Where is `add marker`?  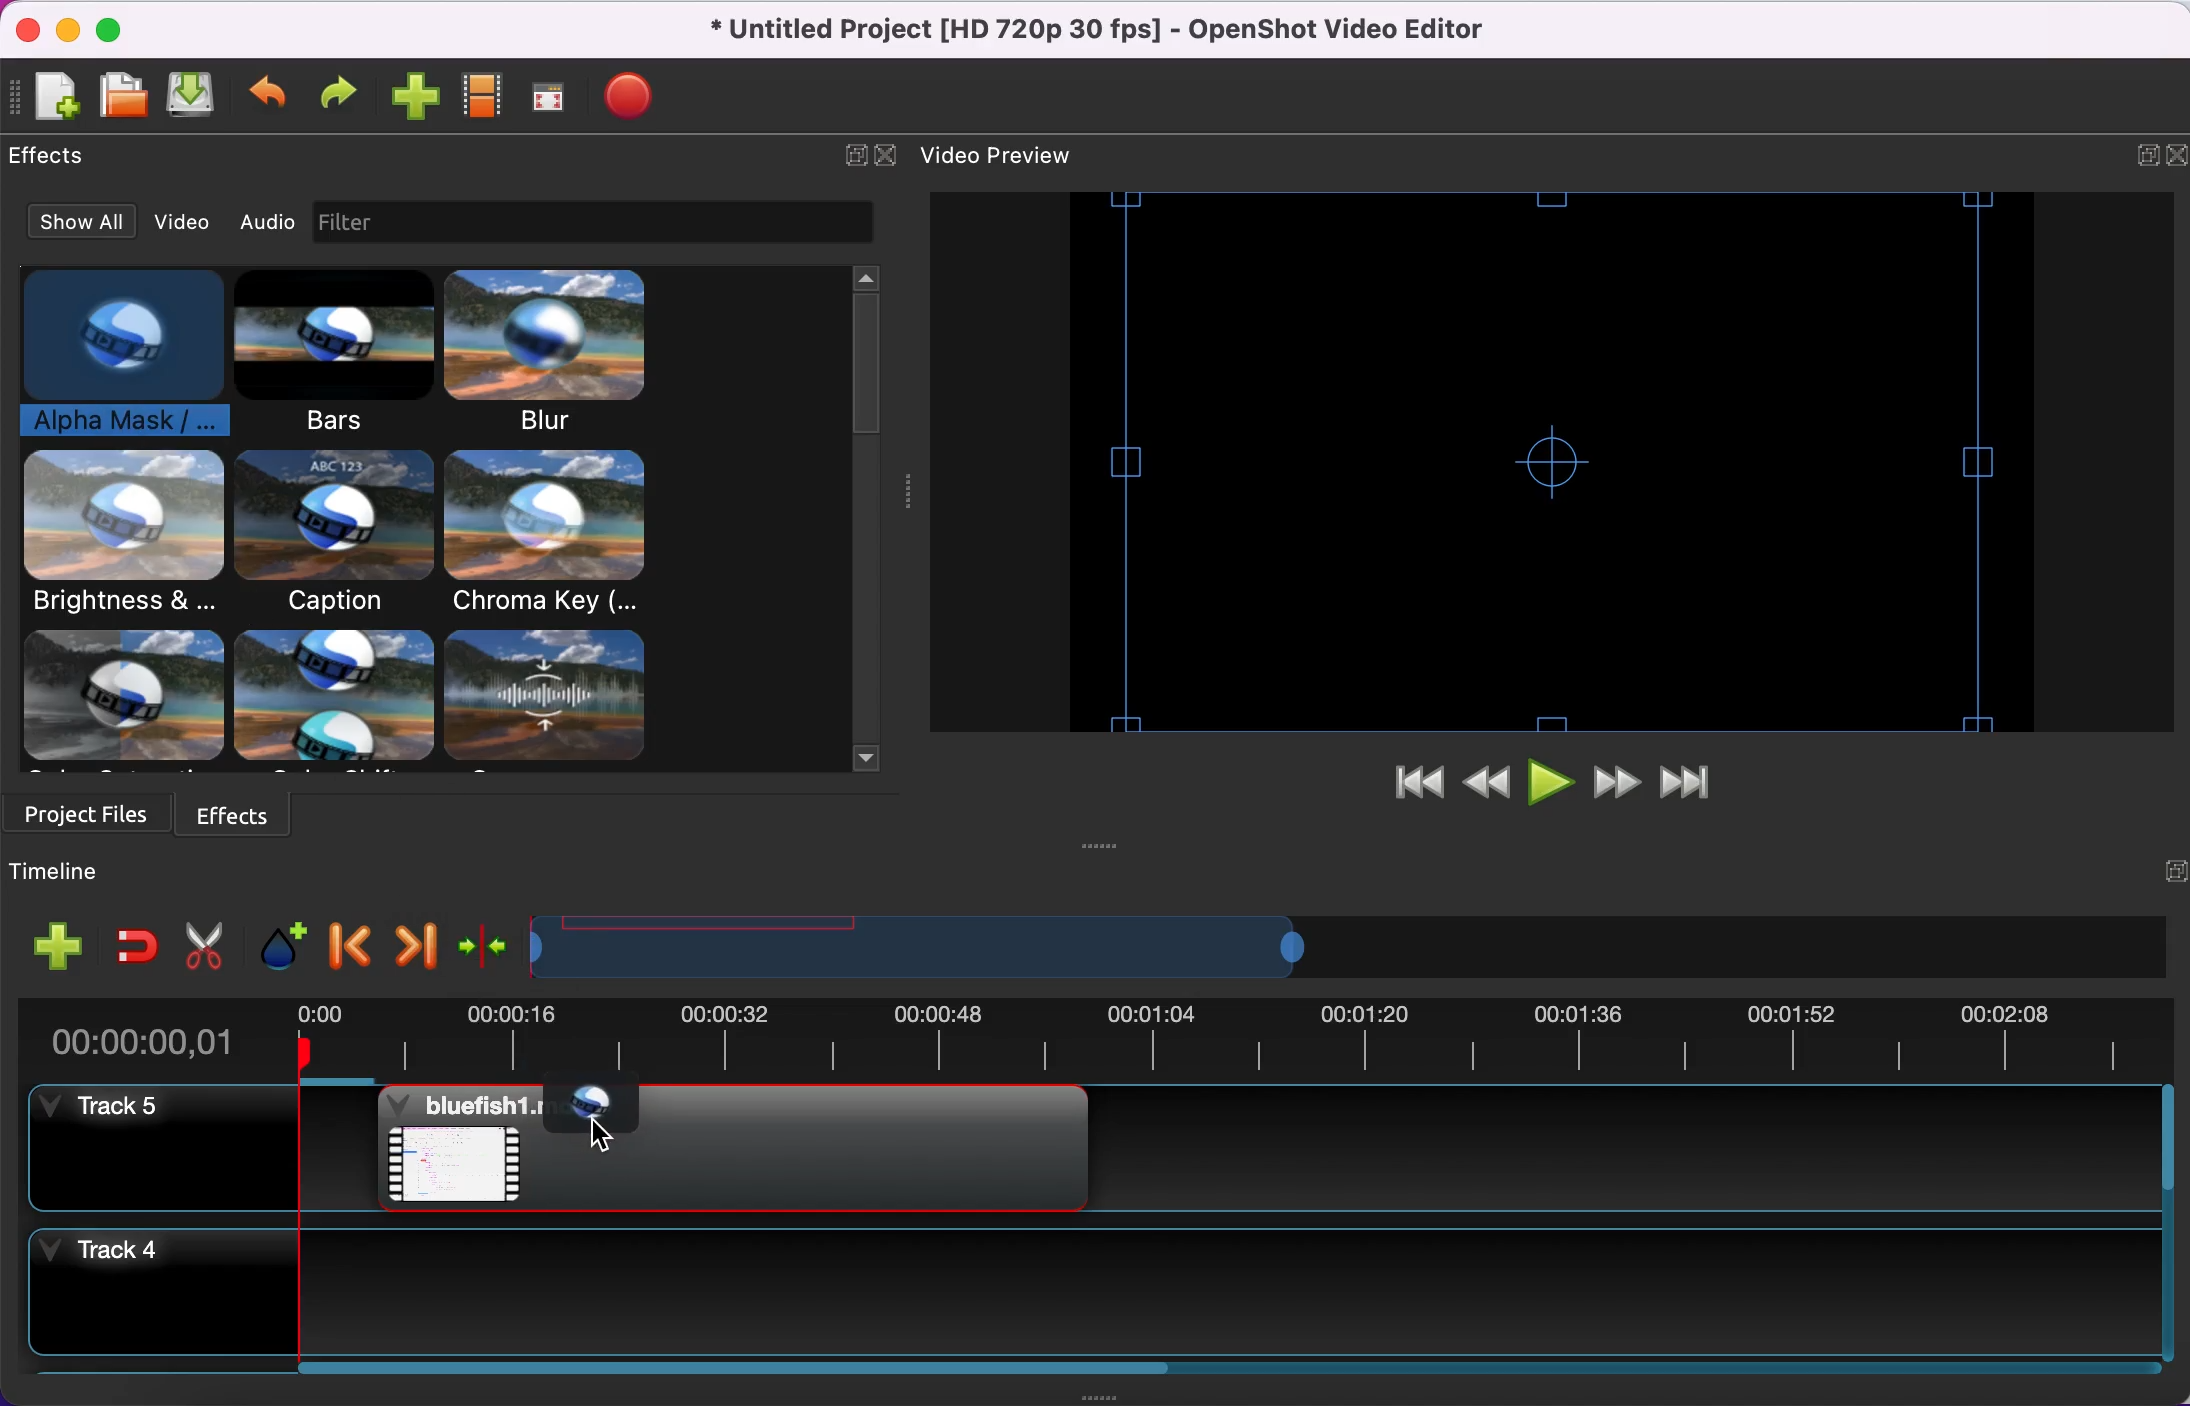 add marker is located at coordinates (276, 943).